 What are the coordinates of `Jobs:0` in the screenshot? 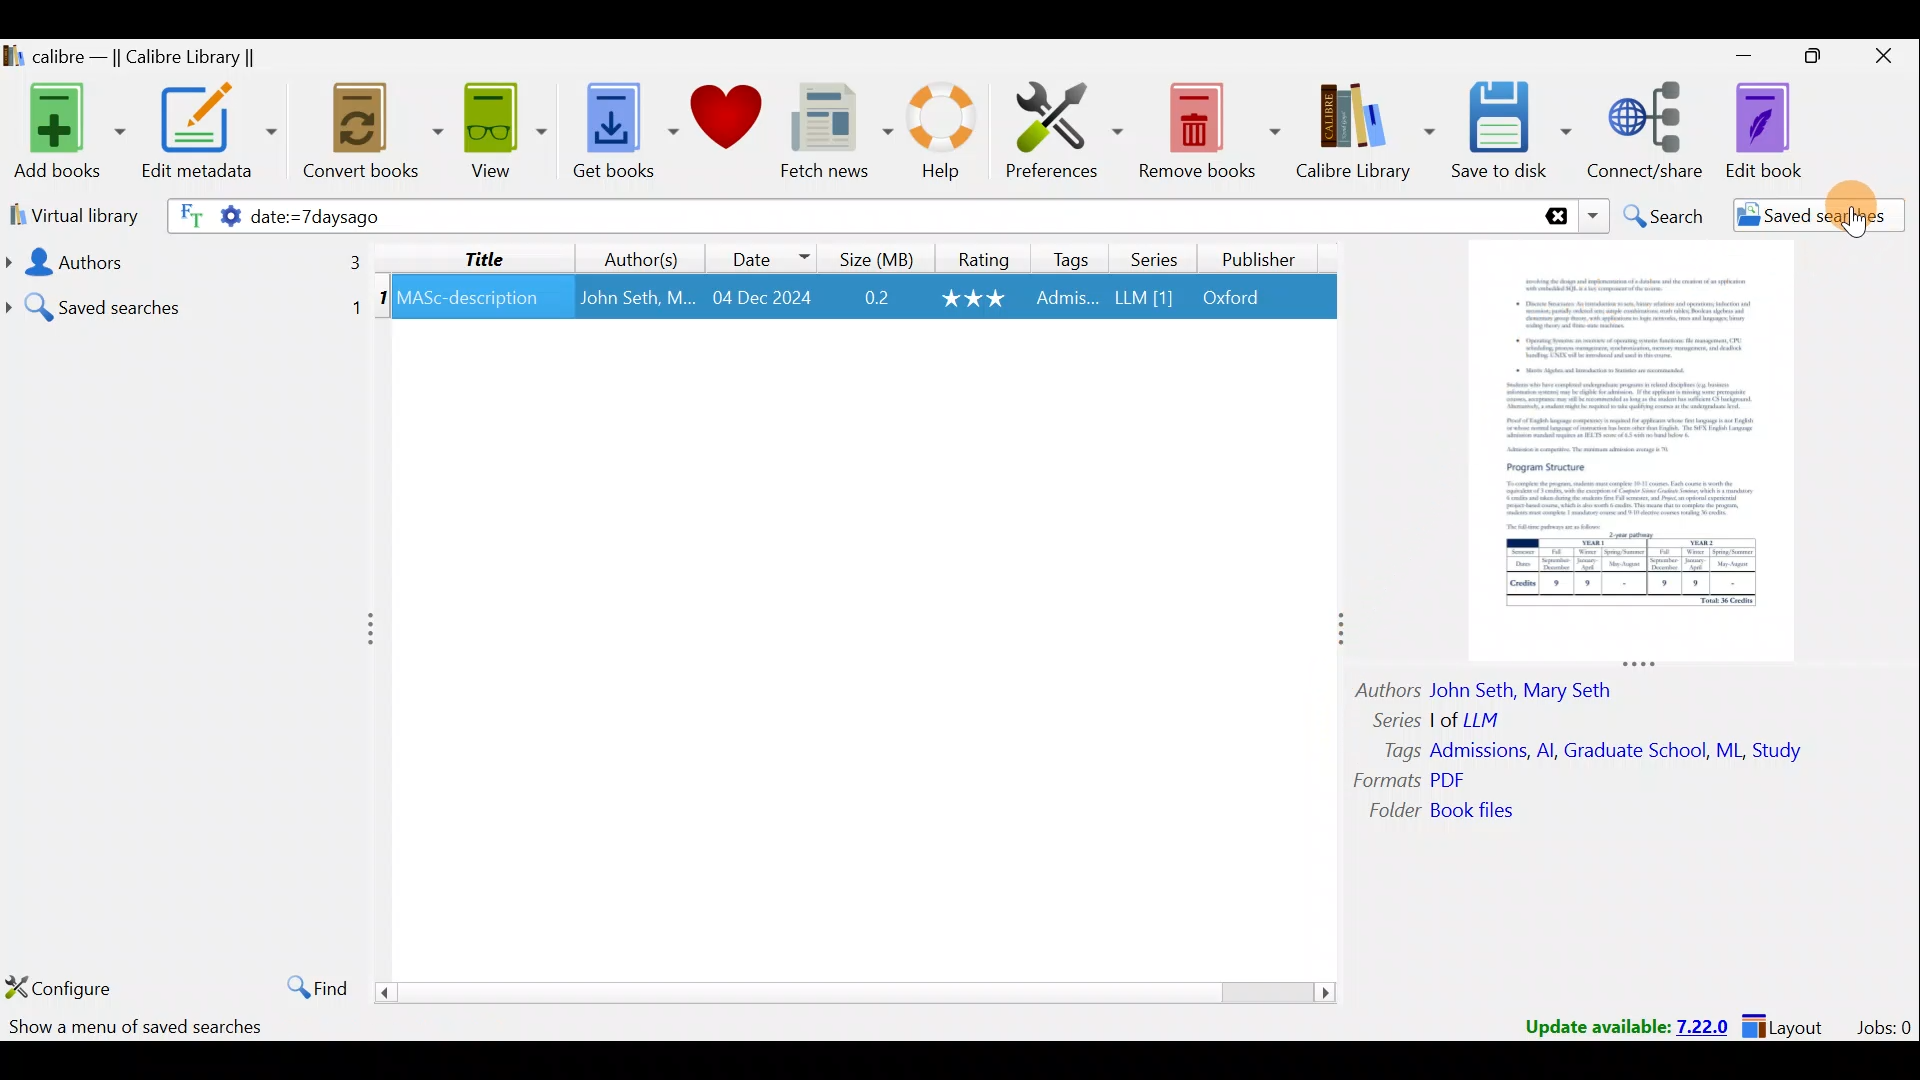 It's located at (1883, 1026).